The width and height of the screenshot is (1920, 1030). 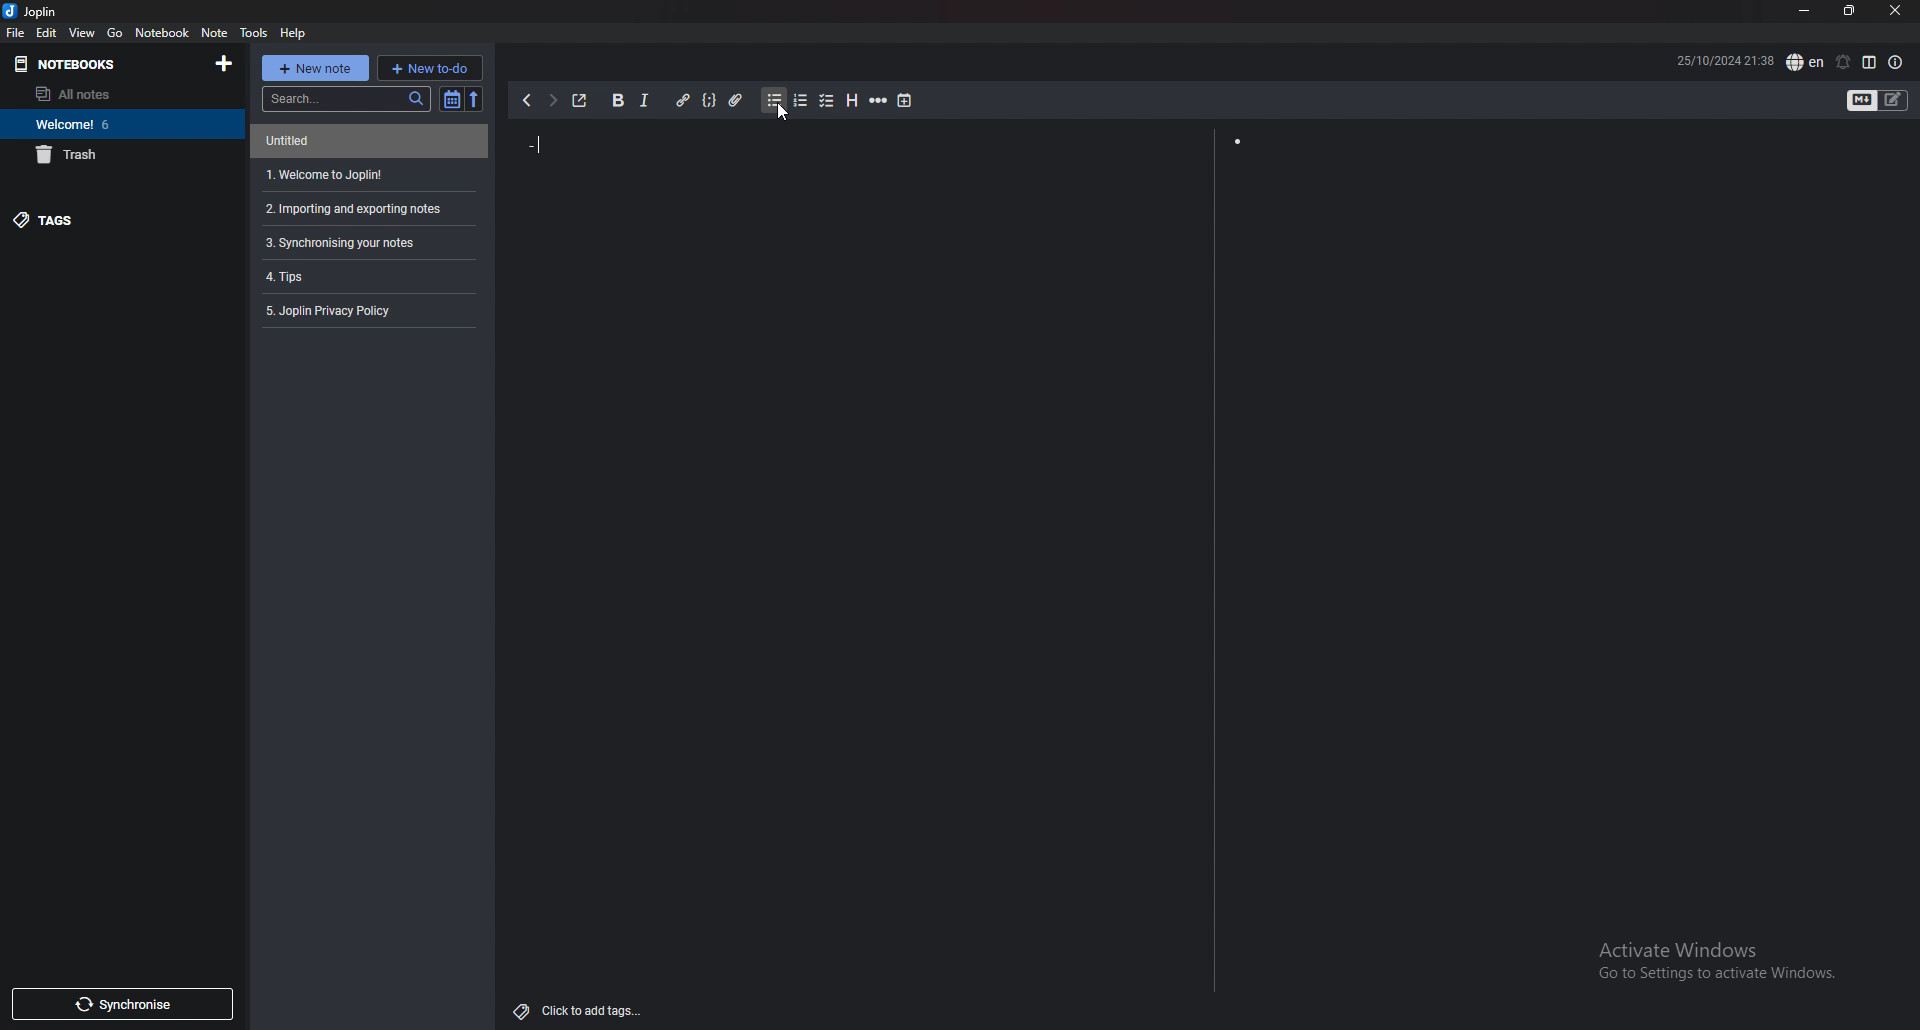 I want to click on Notebook, so click(x=155, y=31).